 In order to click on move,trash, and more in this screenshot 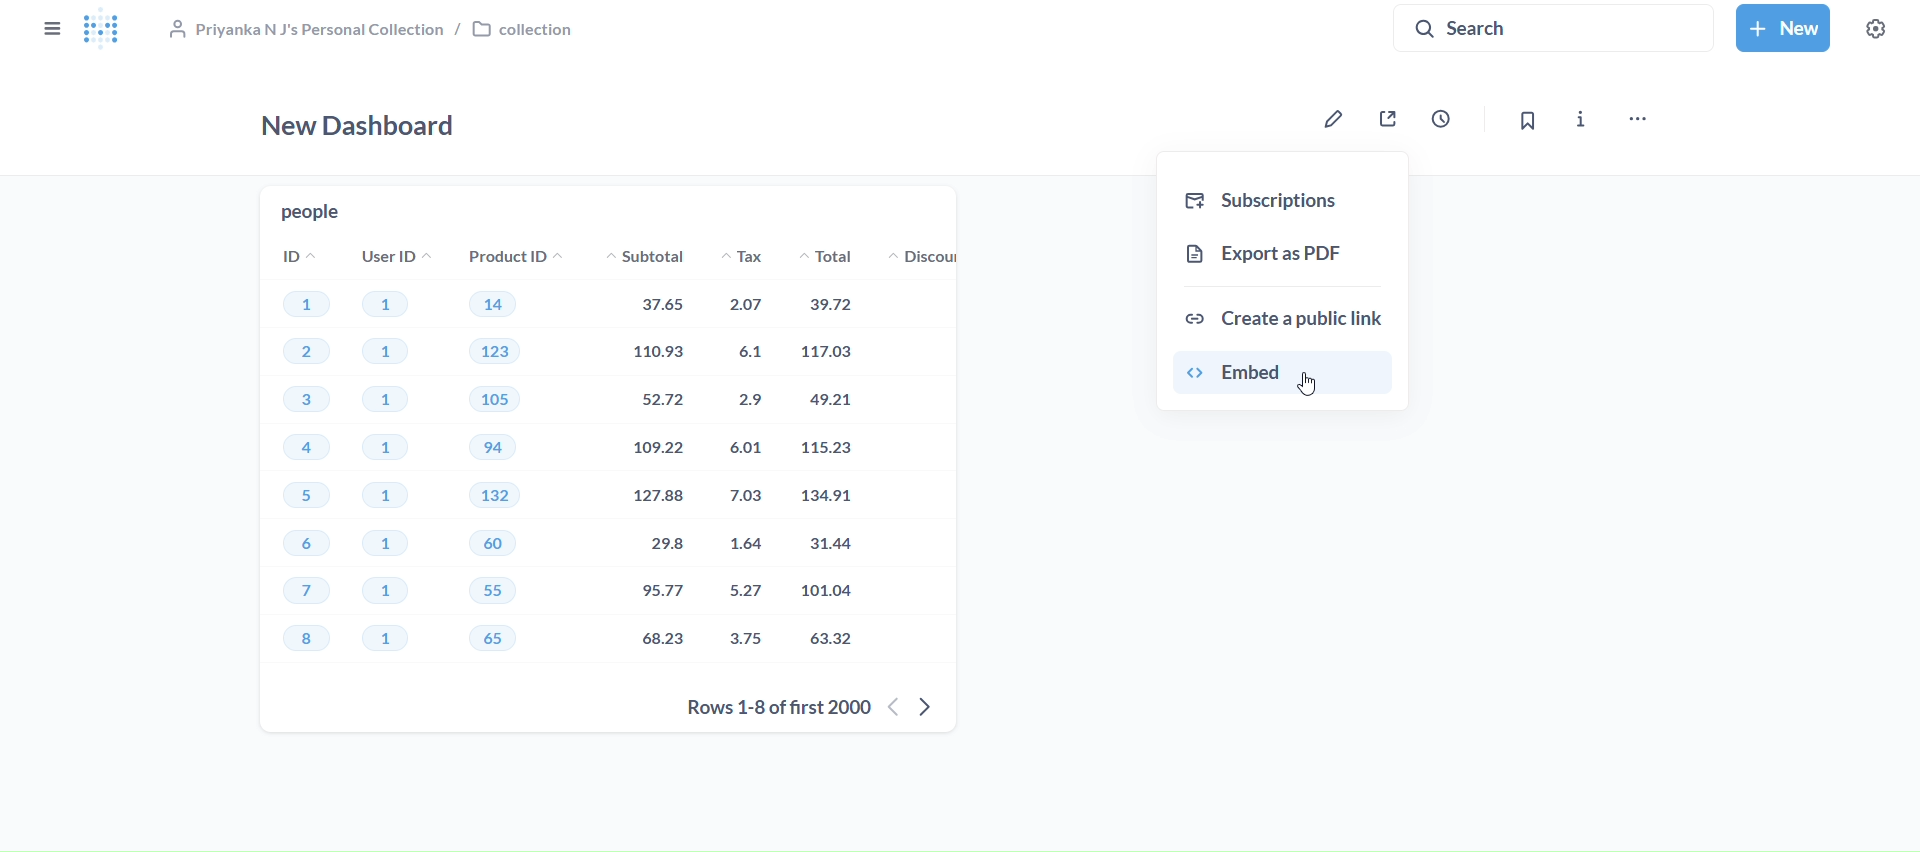, I will do `click(1644, 120)`.